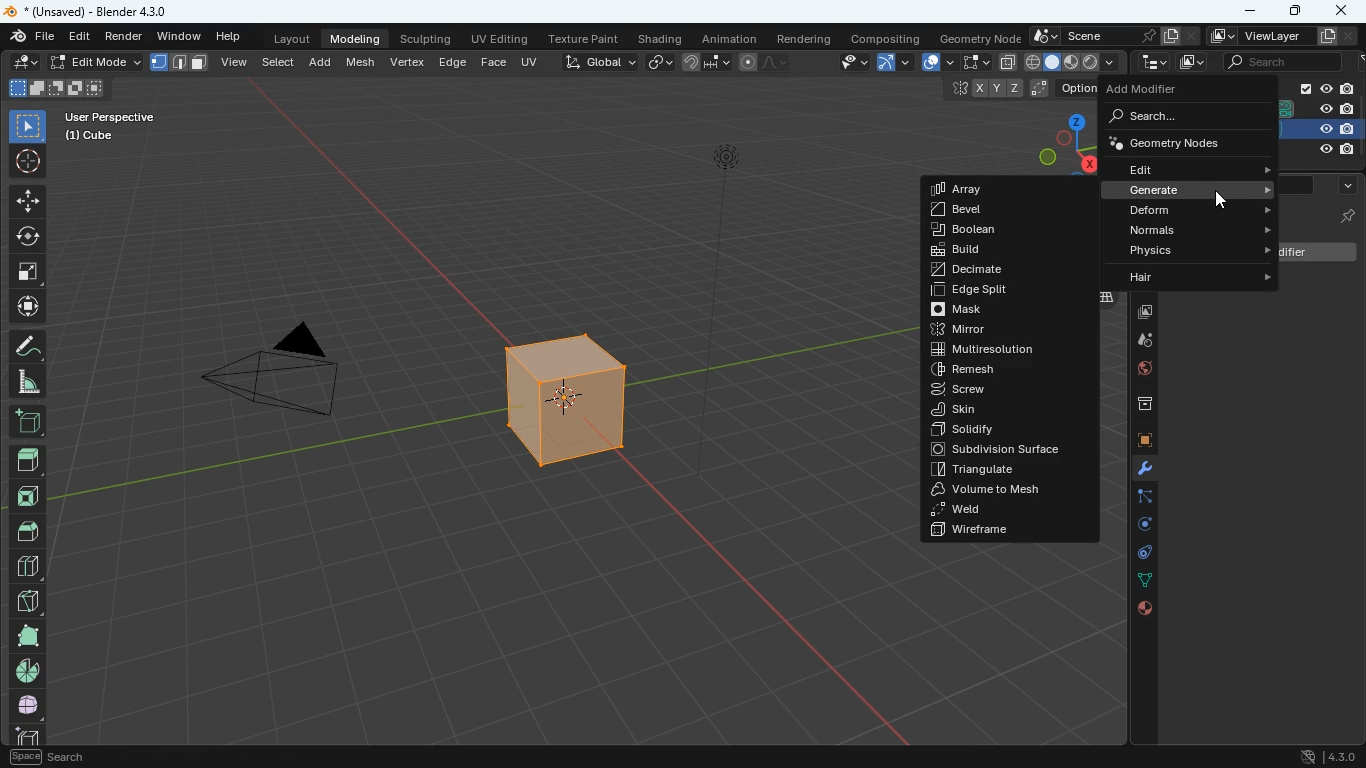  What do you see at coordinates (976, 211) in the screenshot?
I see `bevel` at bounding box center [976, 211].